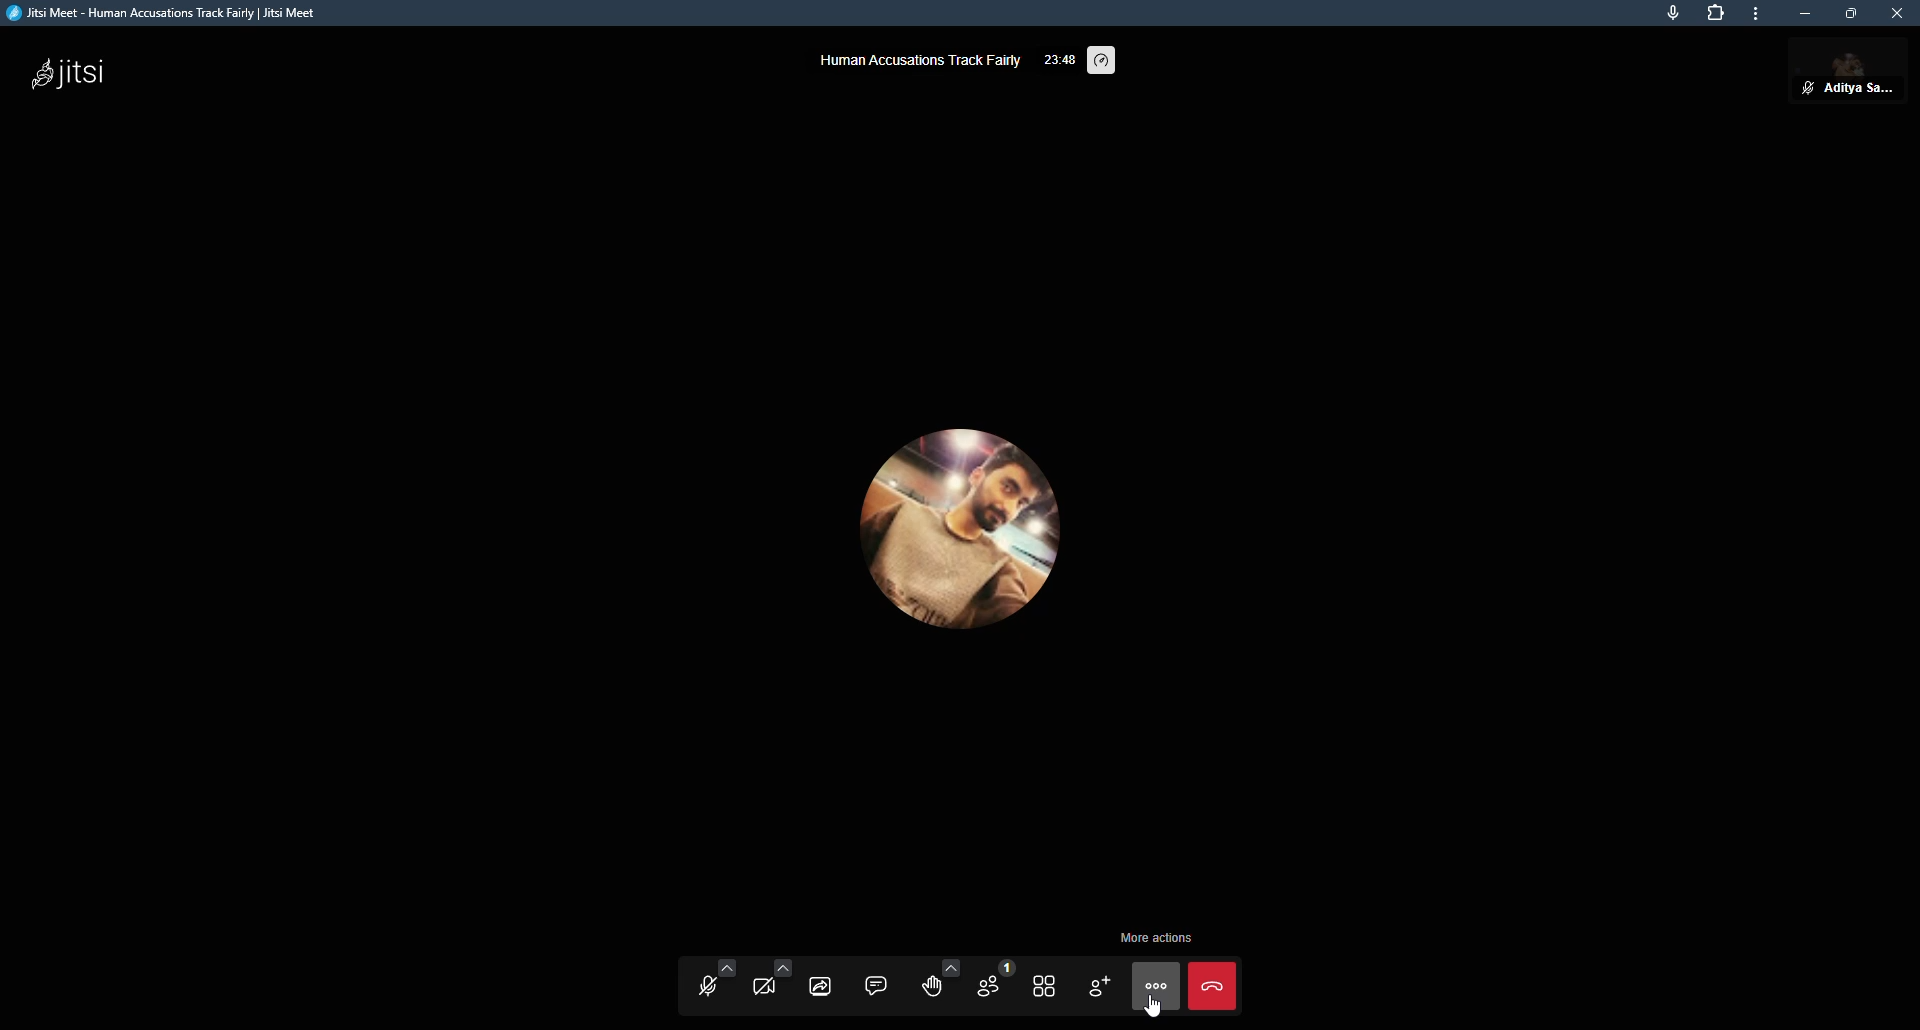 This screenshot has width=1920, height=1030. Describe the element at coordinates (918, 59) in the screenshot. I see `human accusations track fairly` at that location.